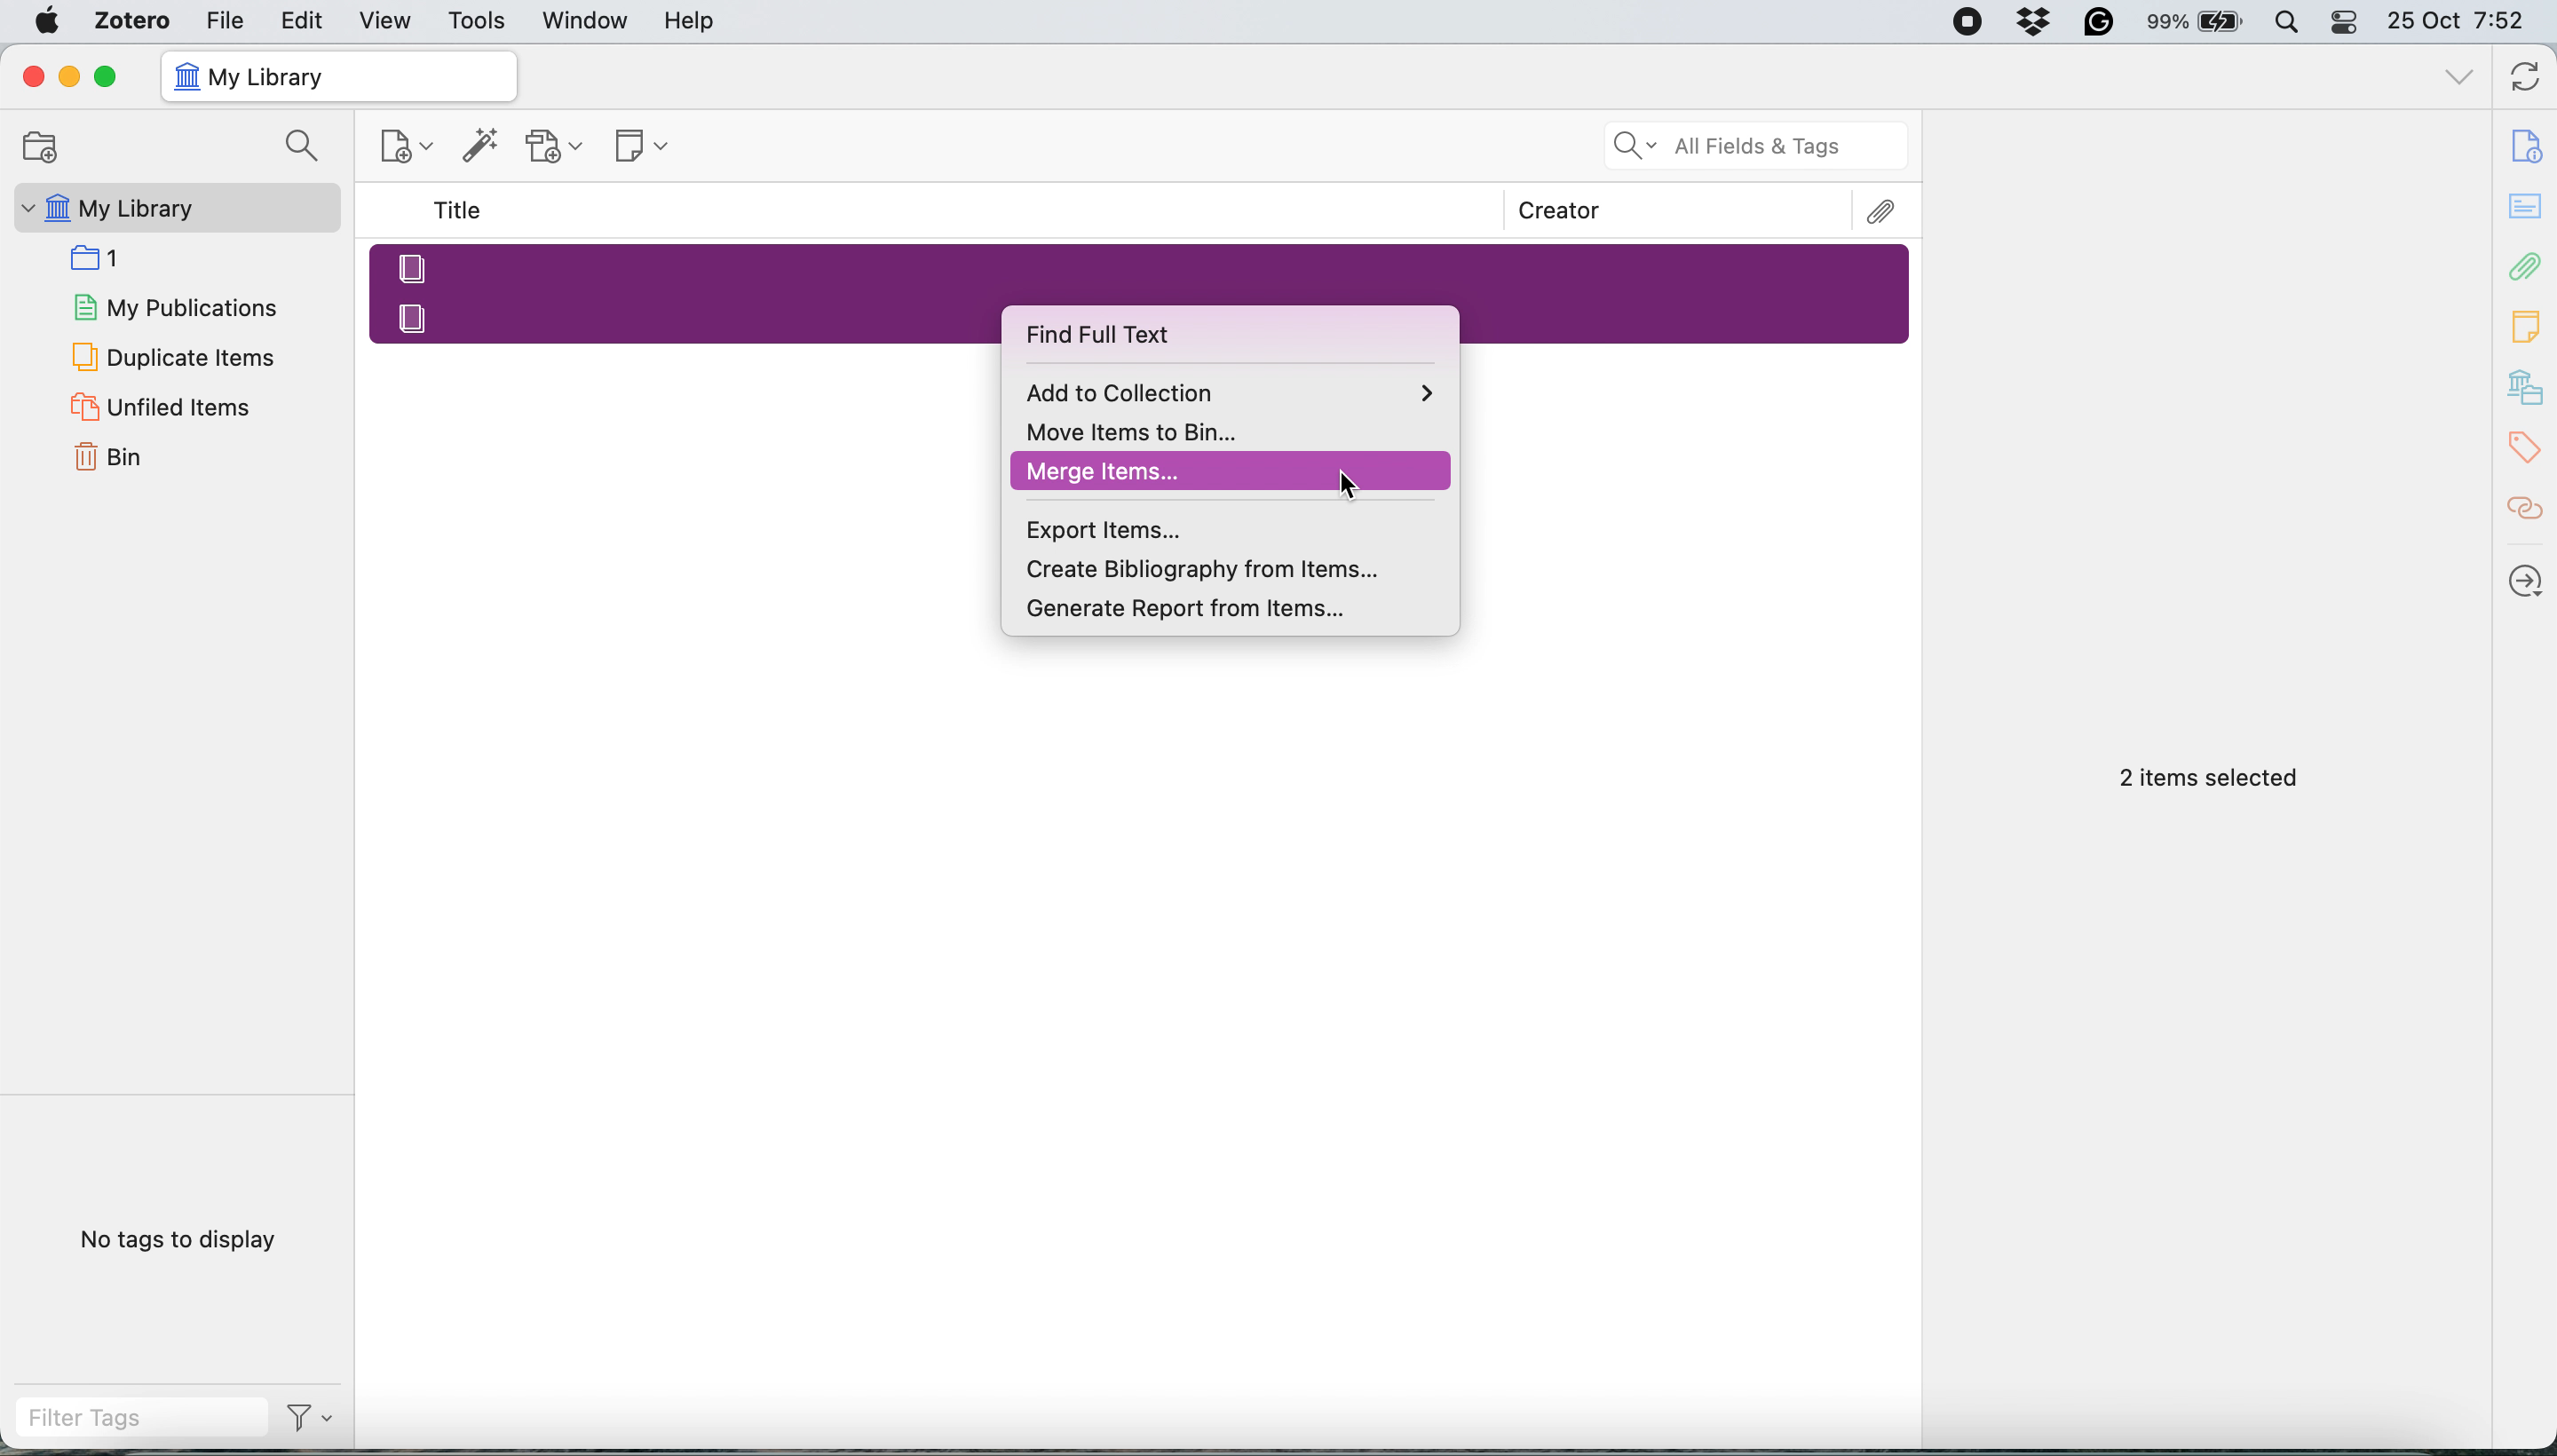 The width and height of the screenshot is (2557, 1456). What do you see at coordinates (105, 78) in the screenshot?
I see `Maximize` at bounding box center [105, 78].